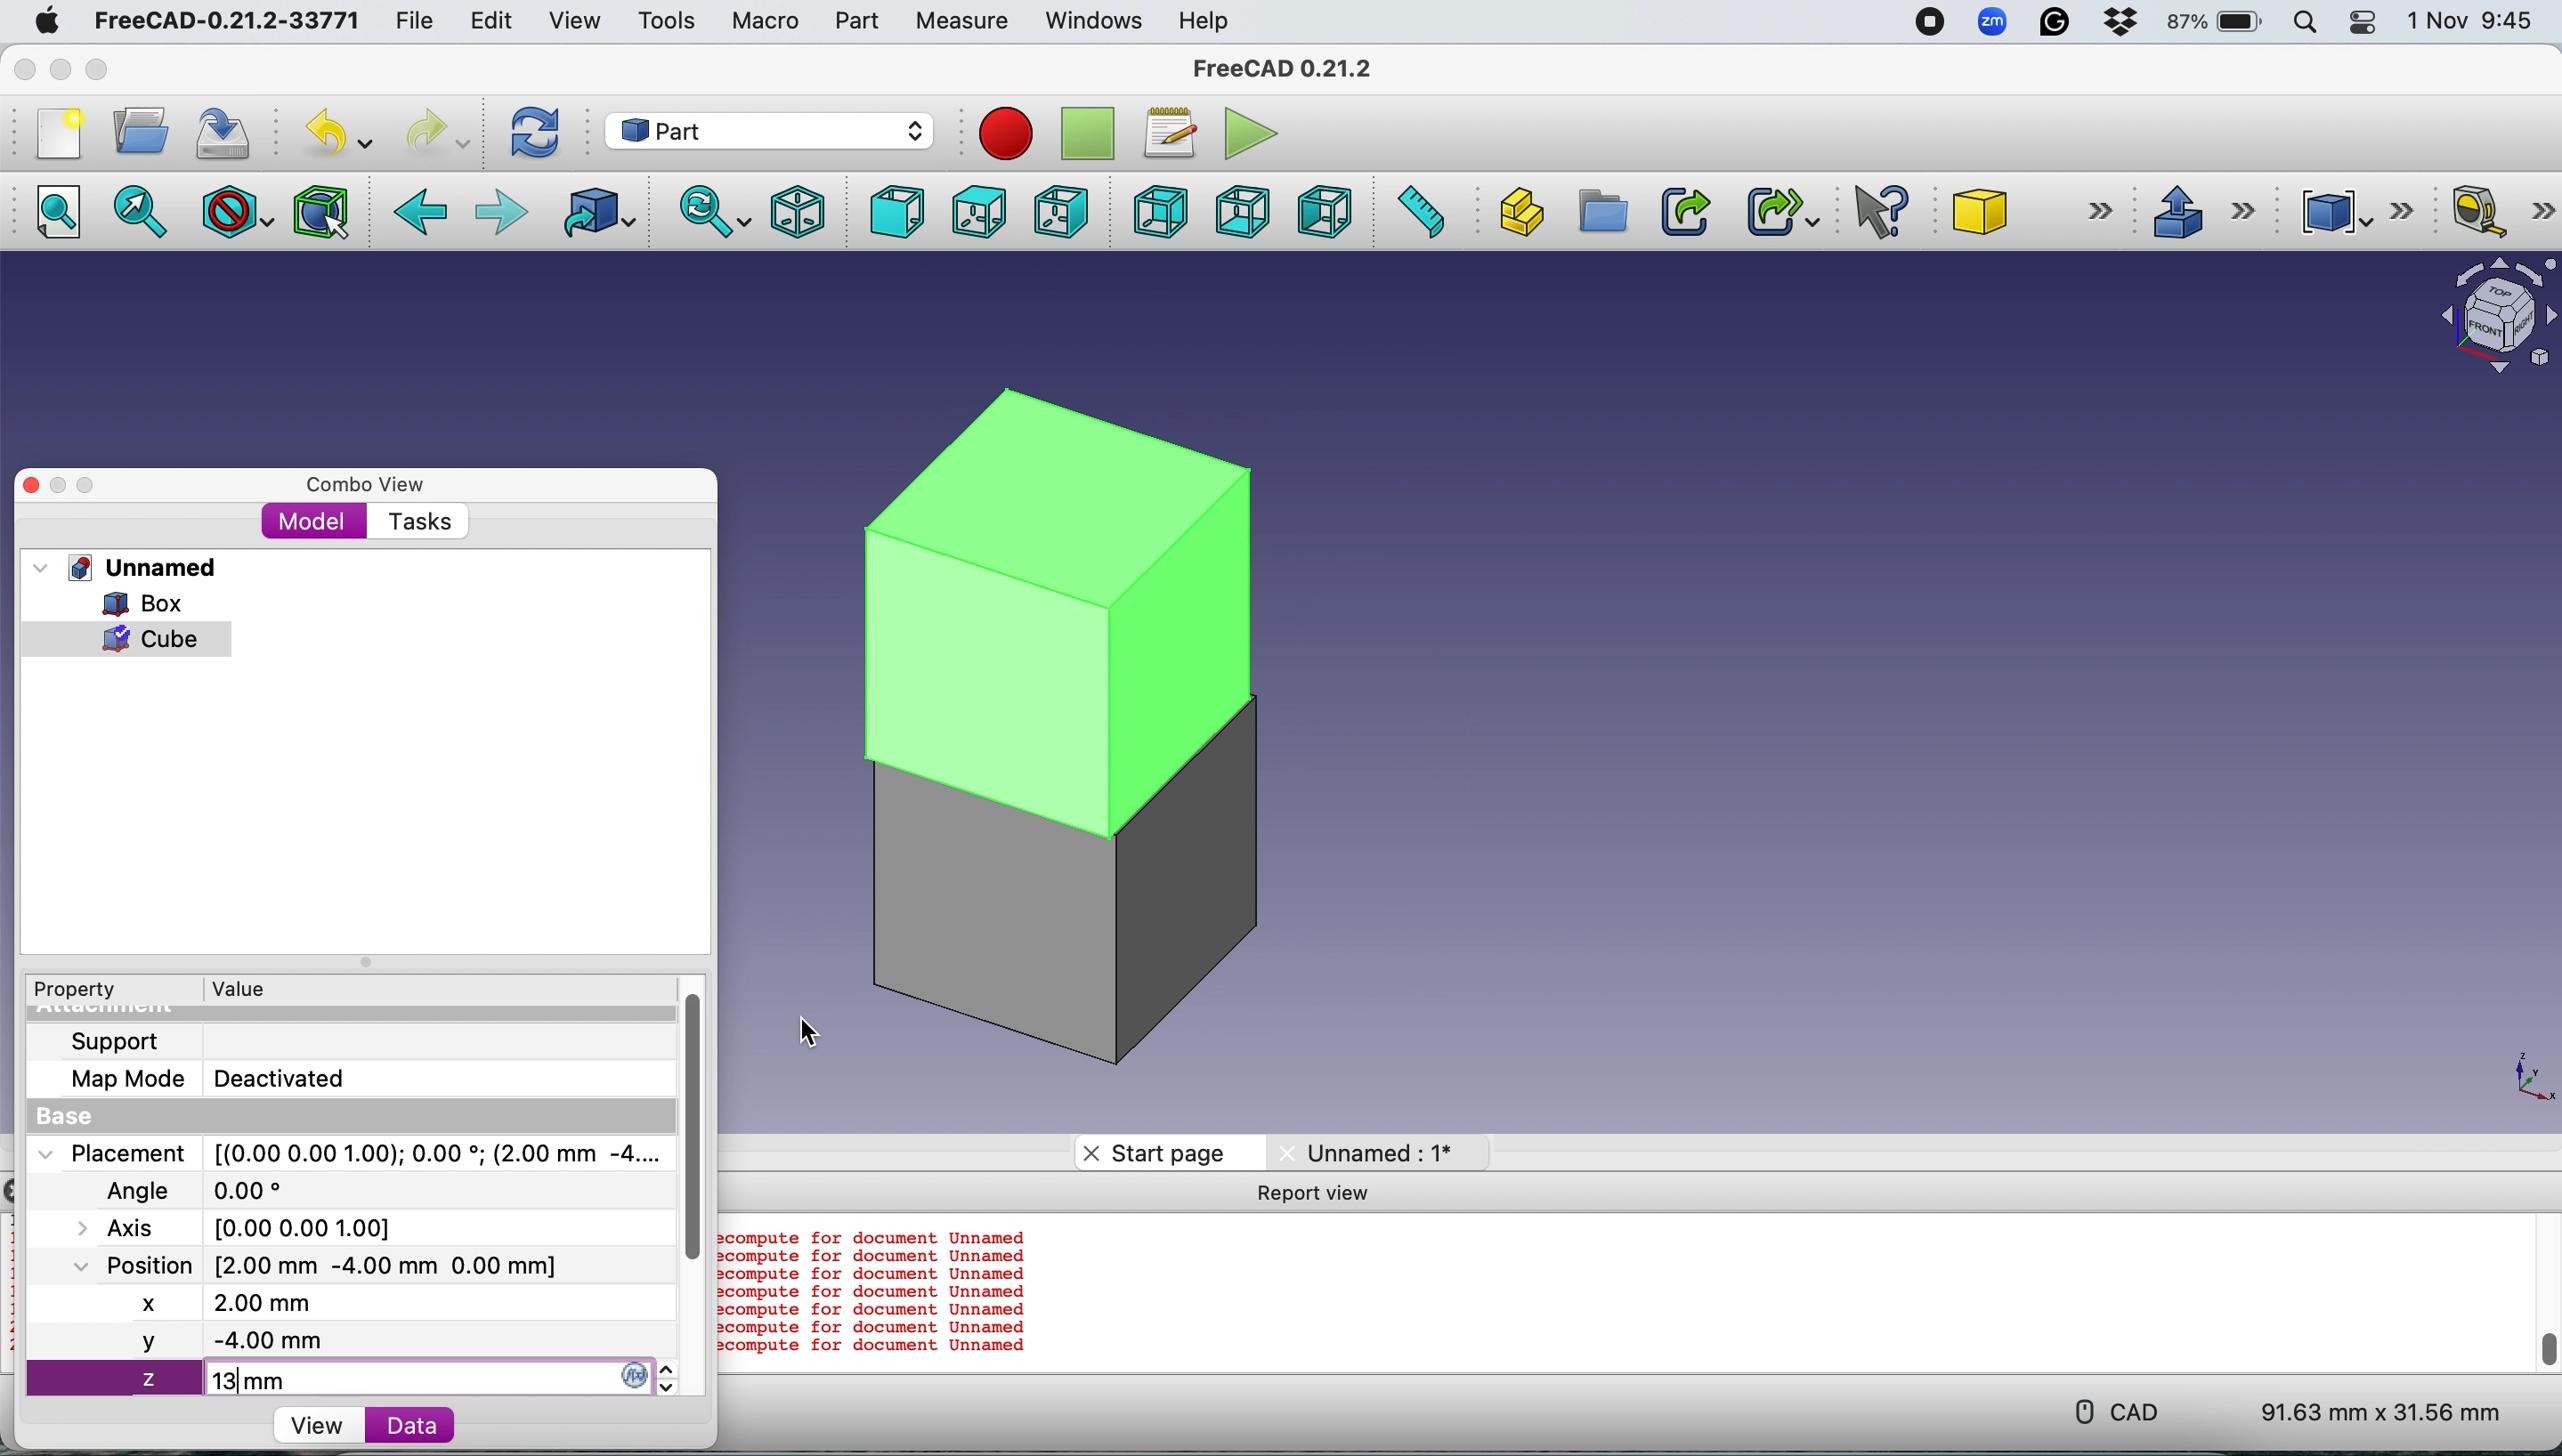 The image size is (2562, 1456). I want to click on Object interface, so click(2488, 319).